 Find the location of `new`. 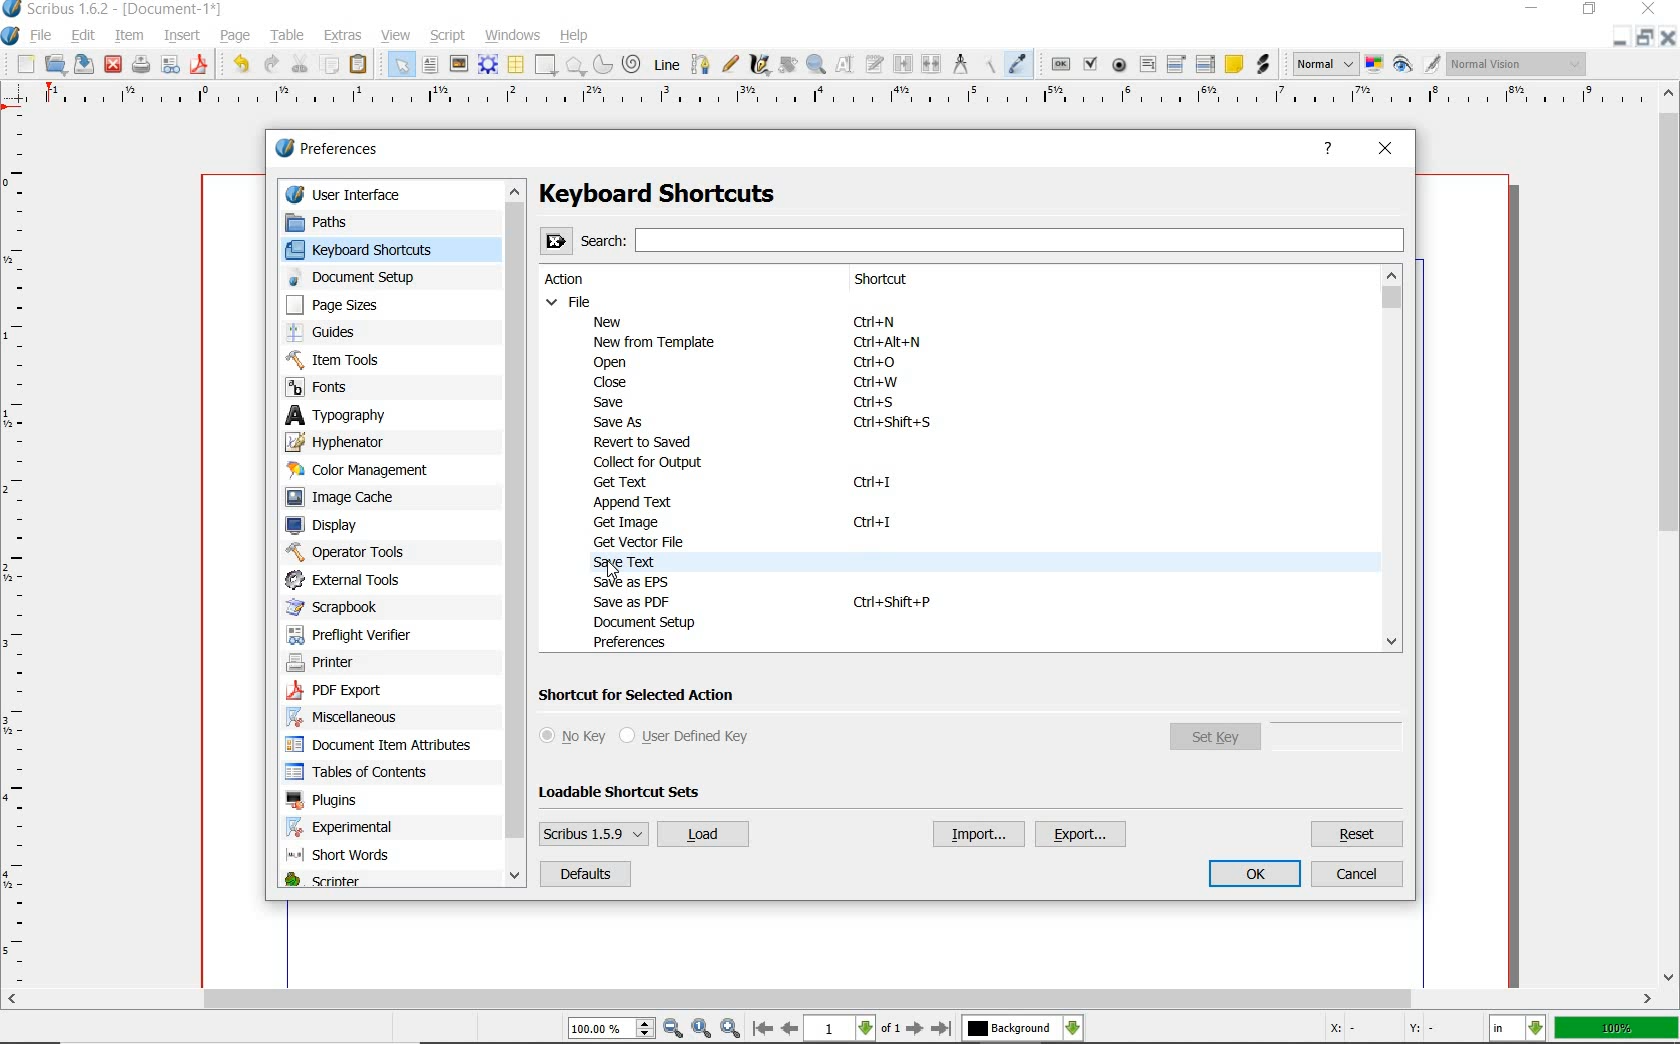

new is located at coordinates (25, 65).